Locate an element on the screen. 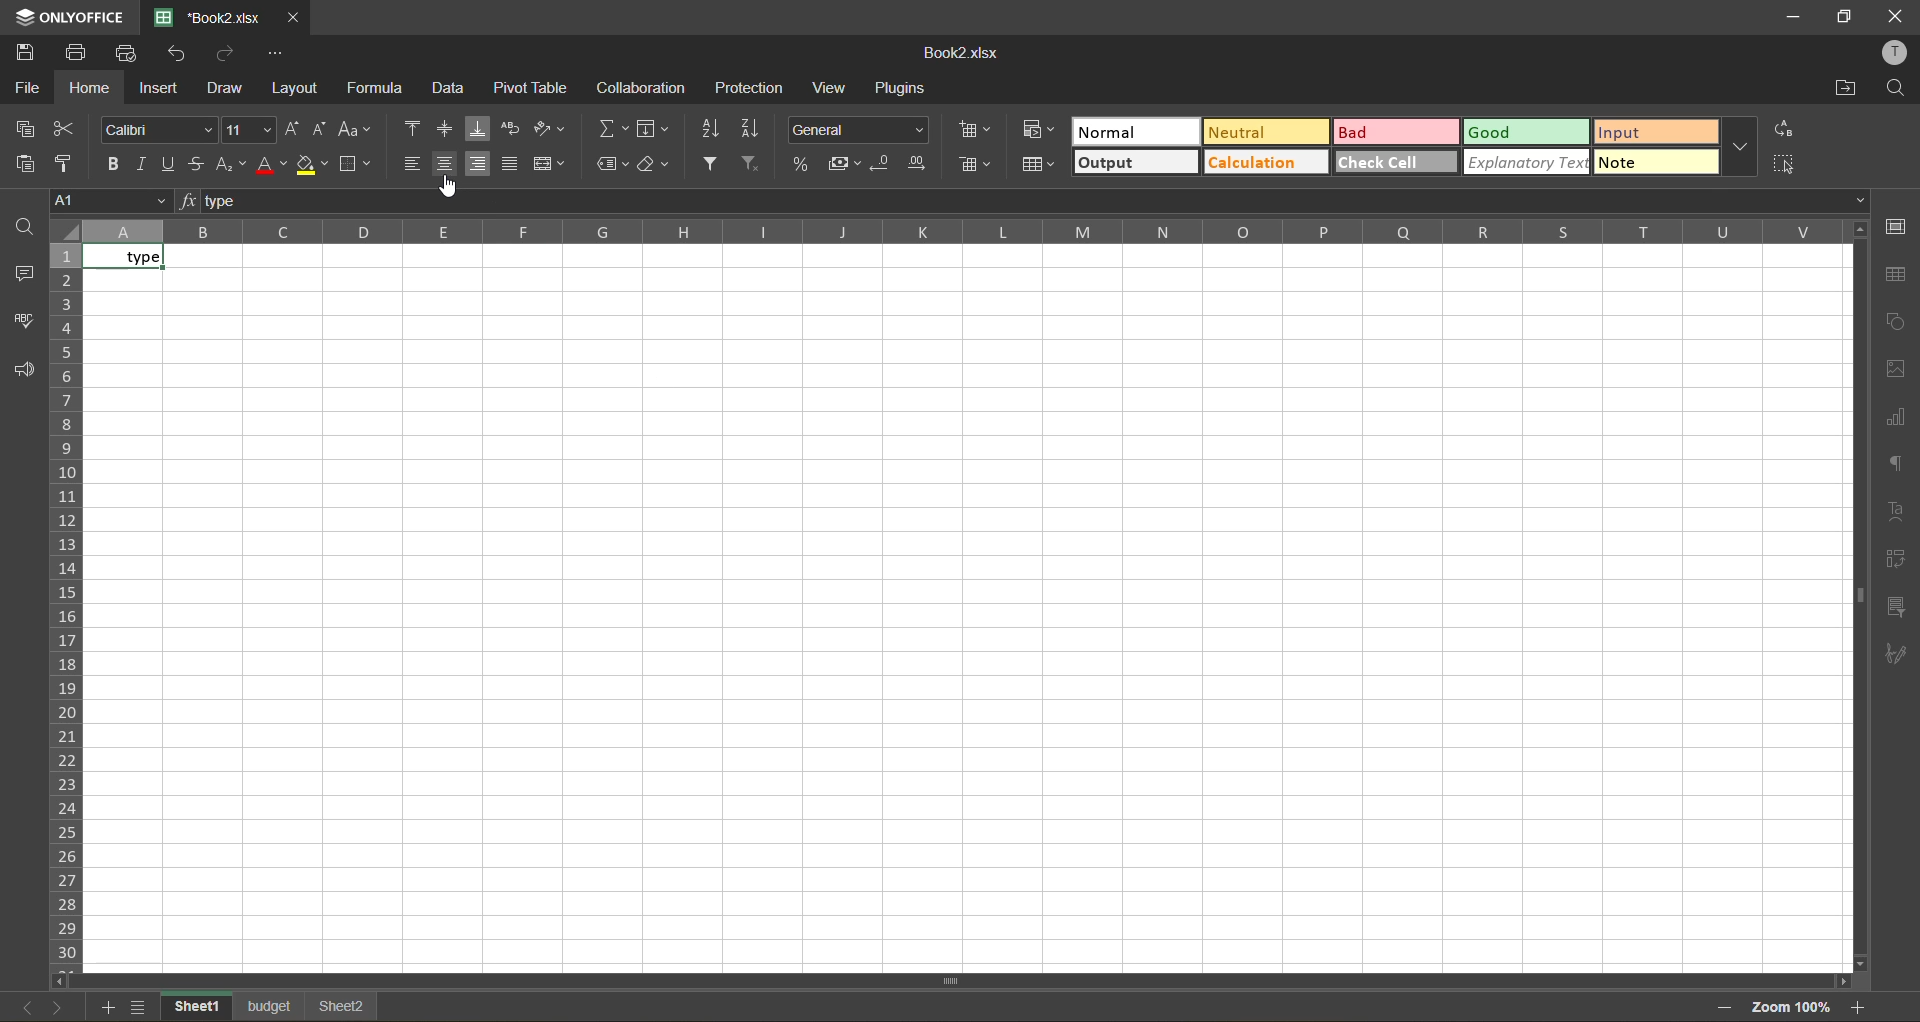  pivot table is located at coordinates (533, 90).